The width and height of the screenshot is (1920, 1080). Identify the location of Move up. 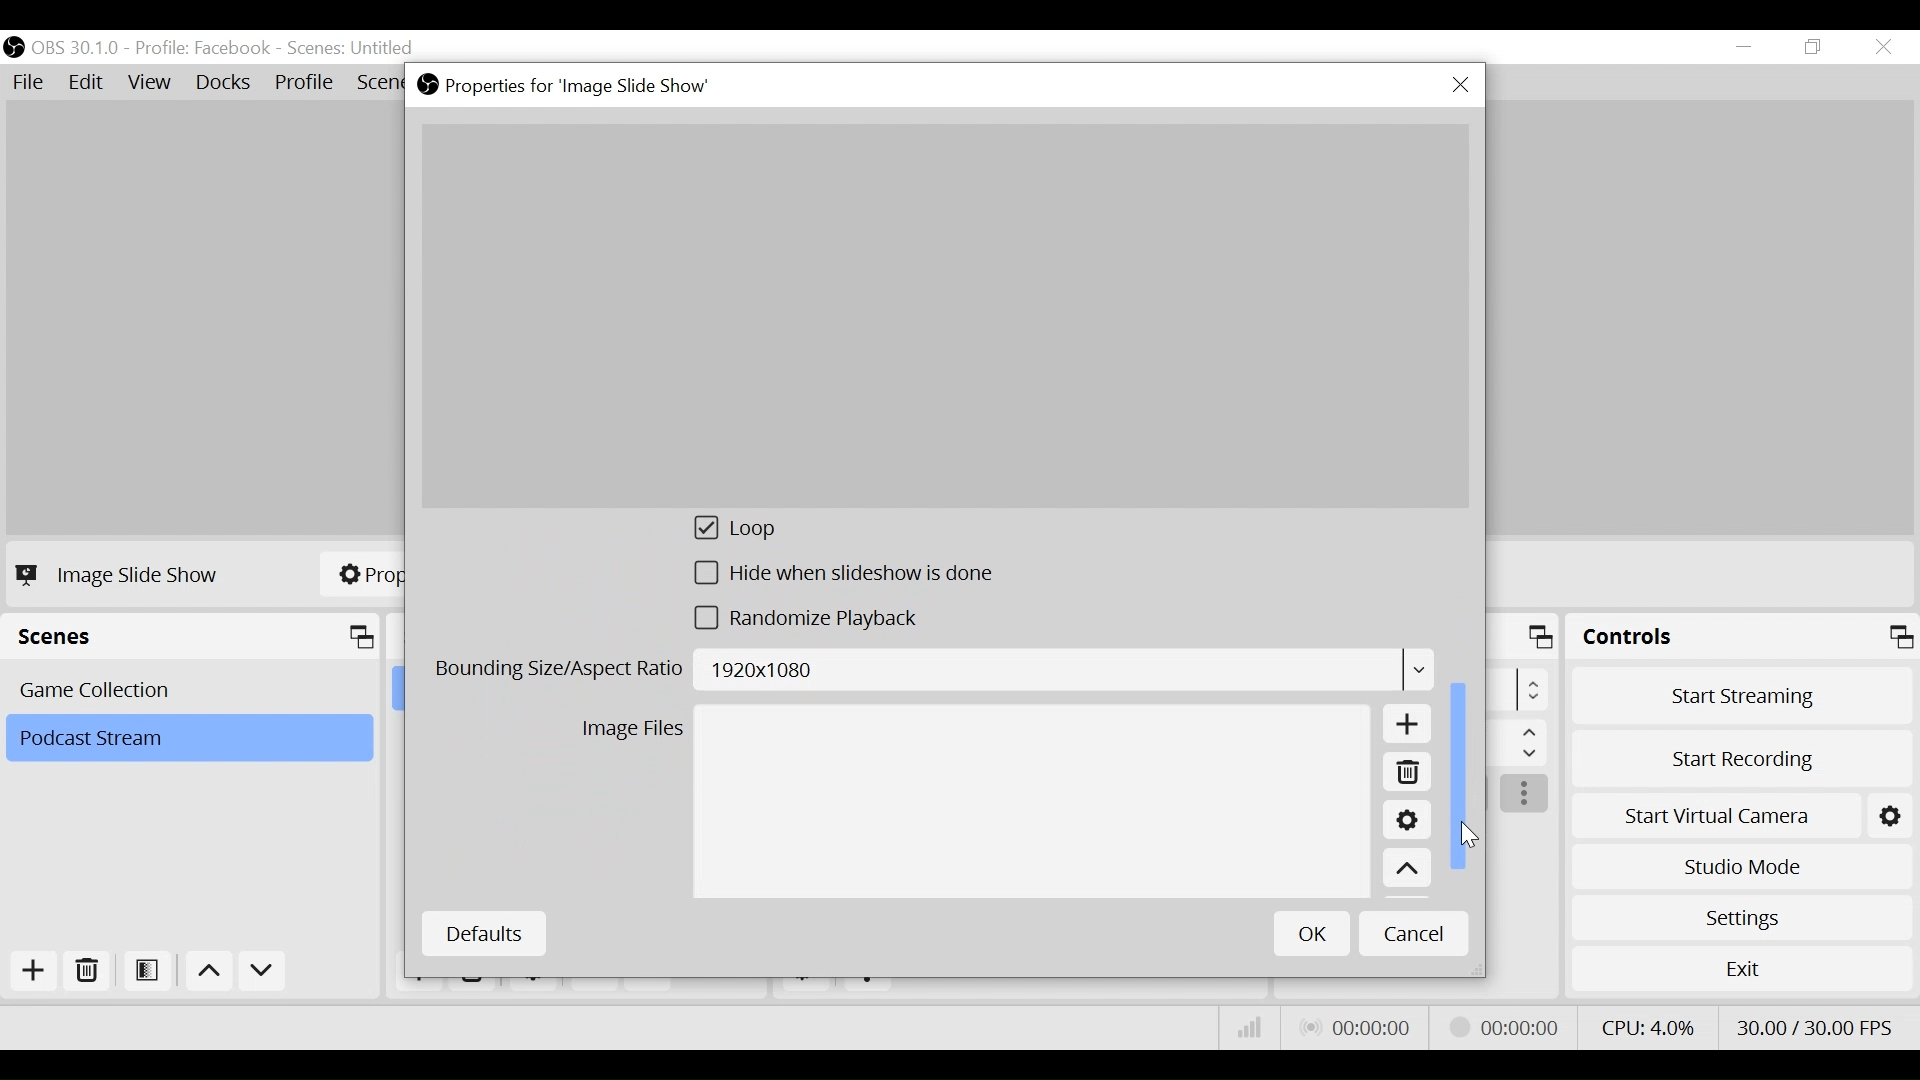
(1407, 867).